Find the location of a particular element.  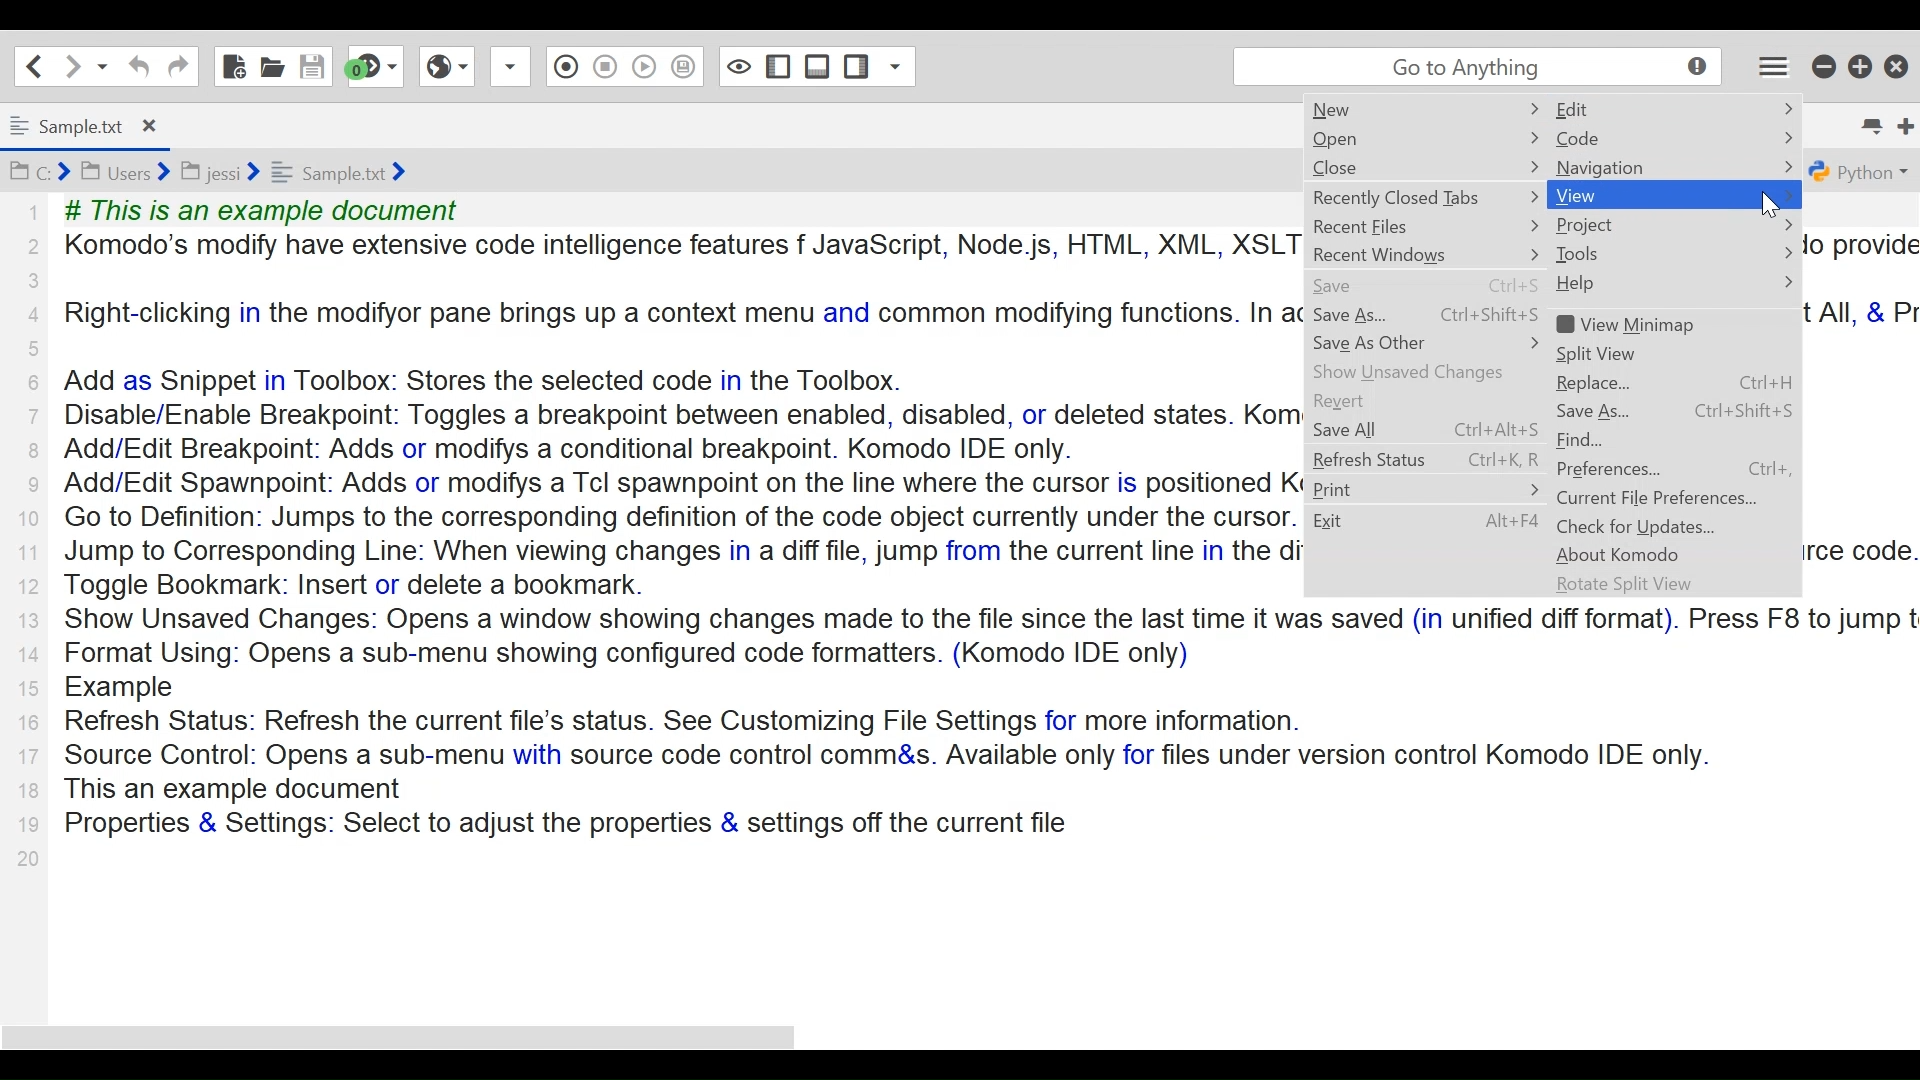

Edit is located at coordinates (1618, 108).